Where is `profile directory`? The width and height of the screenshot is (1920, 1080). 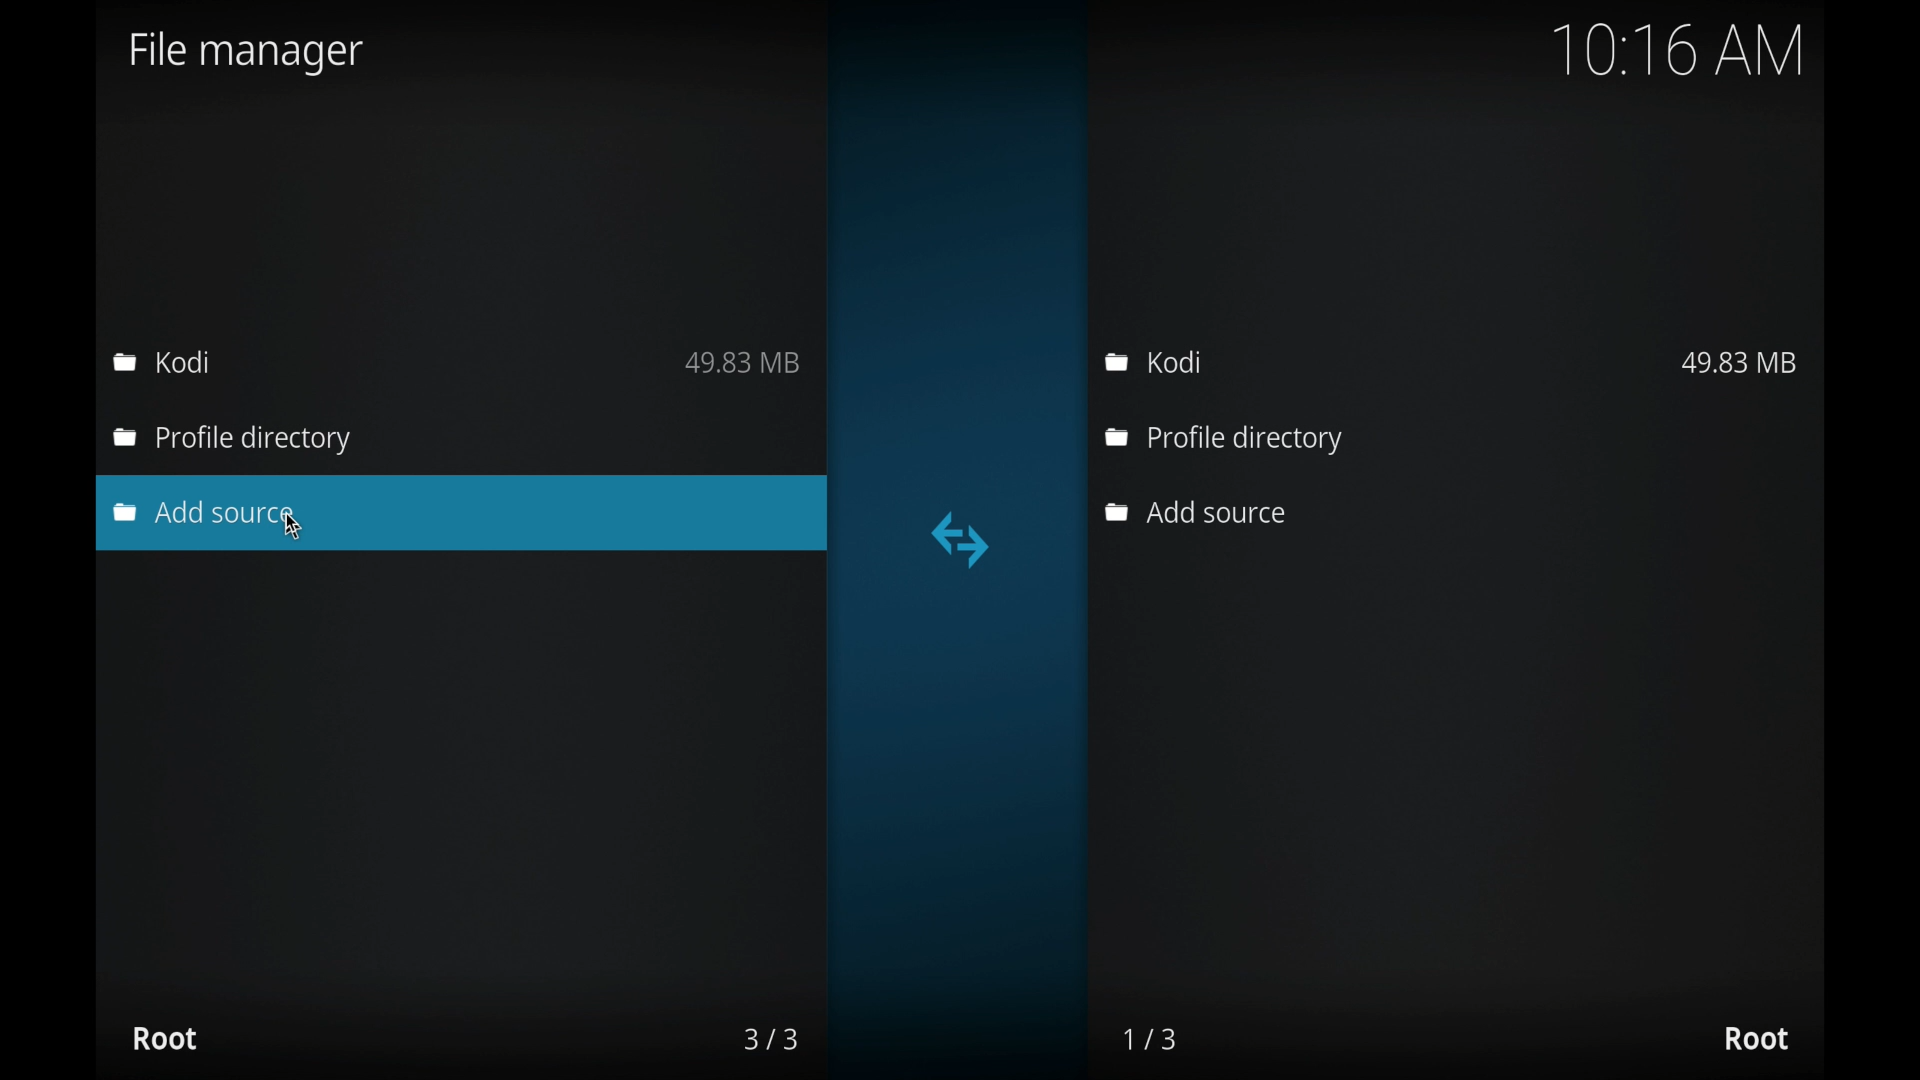 profile directory is located at coordinates (1224, 440).